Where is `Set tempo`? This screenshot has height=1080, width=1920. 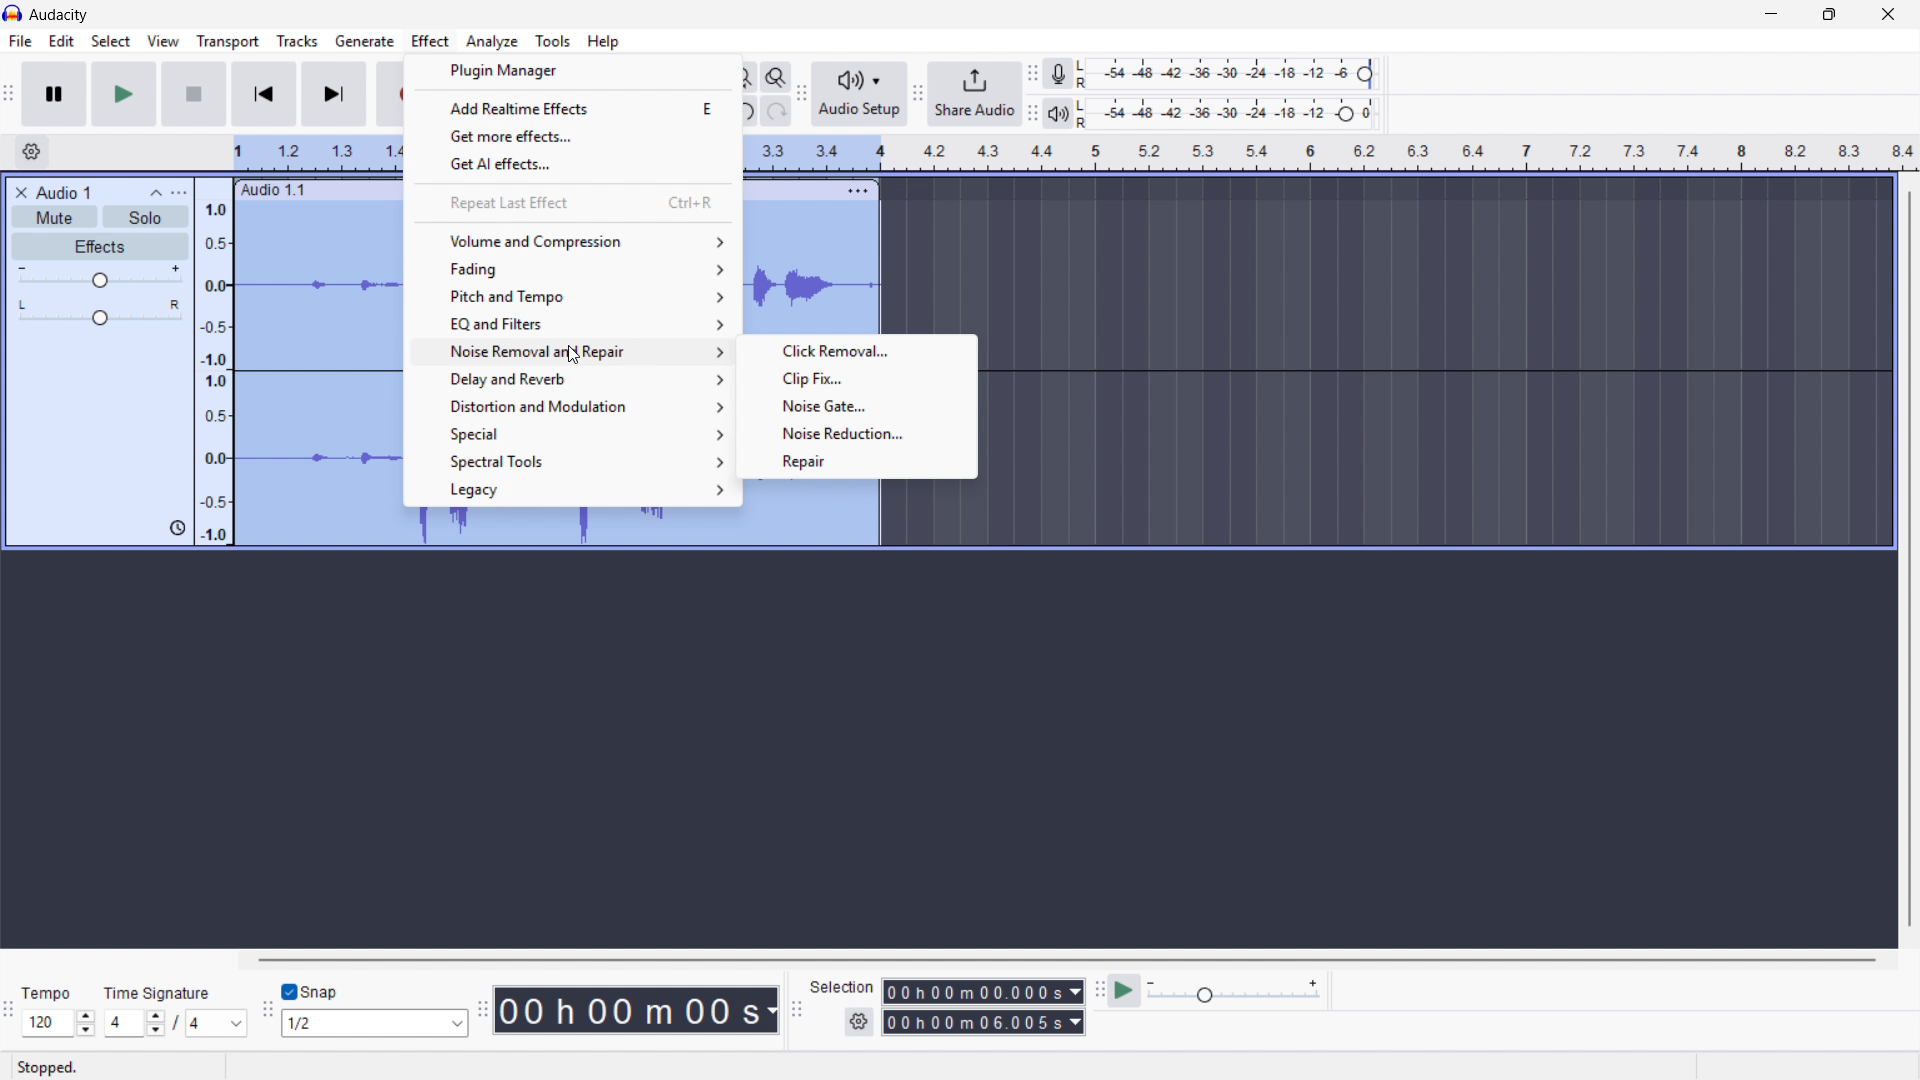
Set tempo is located at coordinates (57, 1012).